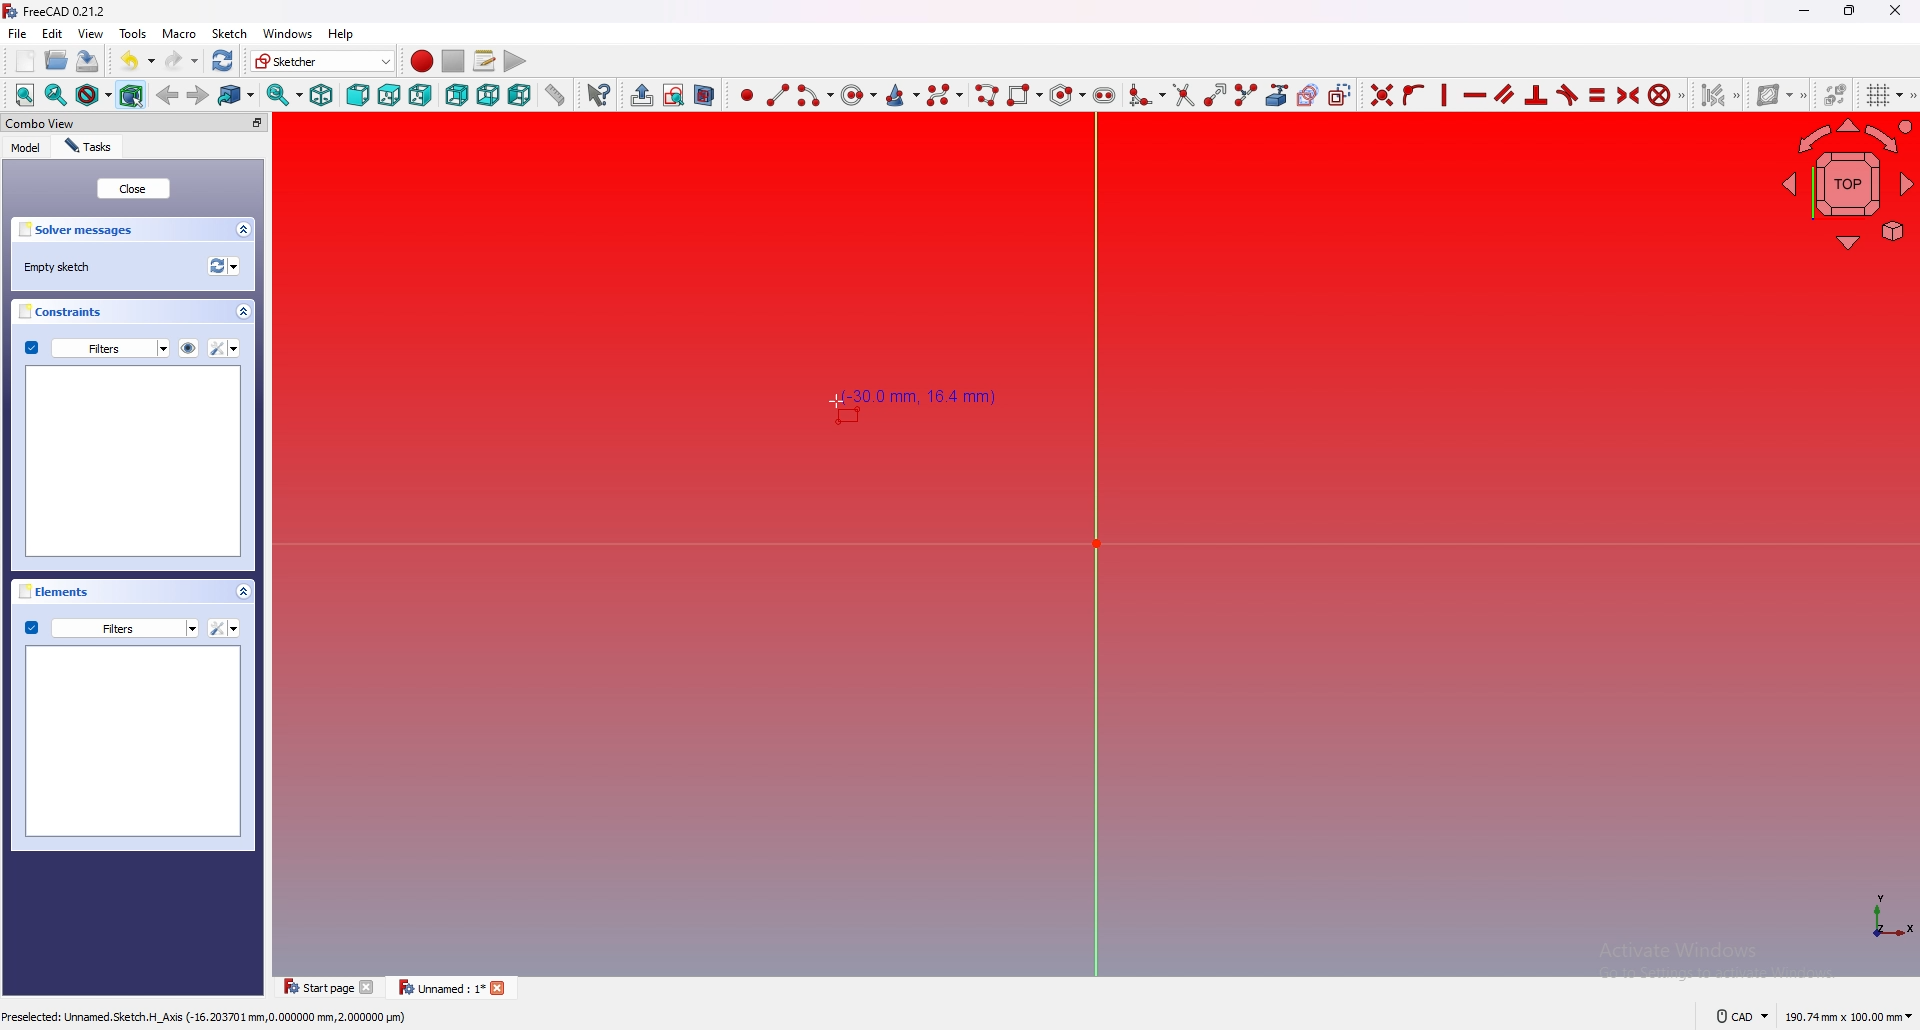 The height and width of the screenshot is (1030, 1920). Describe the element at coordinates (1720, 95) in the screenshot. I see `set associated constraints` at that location.